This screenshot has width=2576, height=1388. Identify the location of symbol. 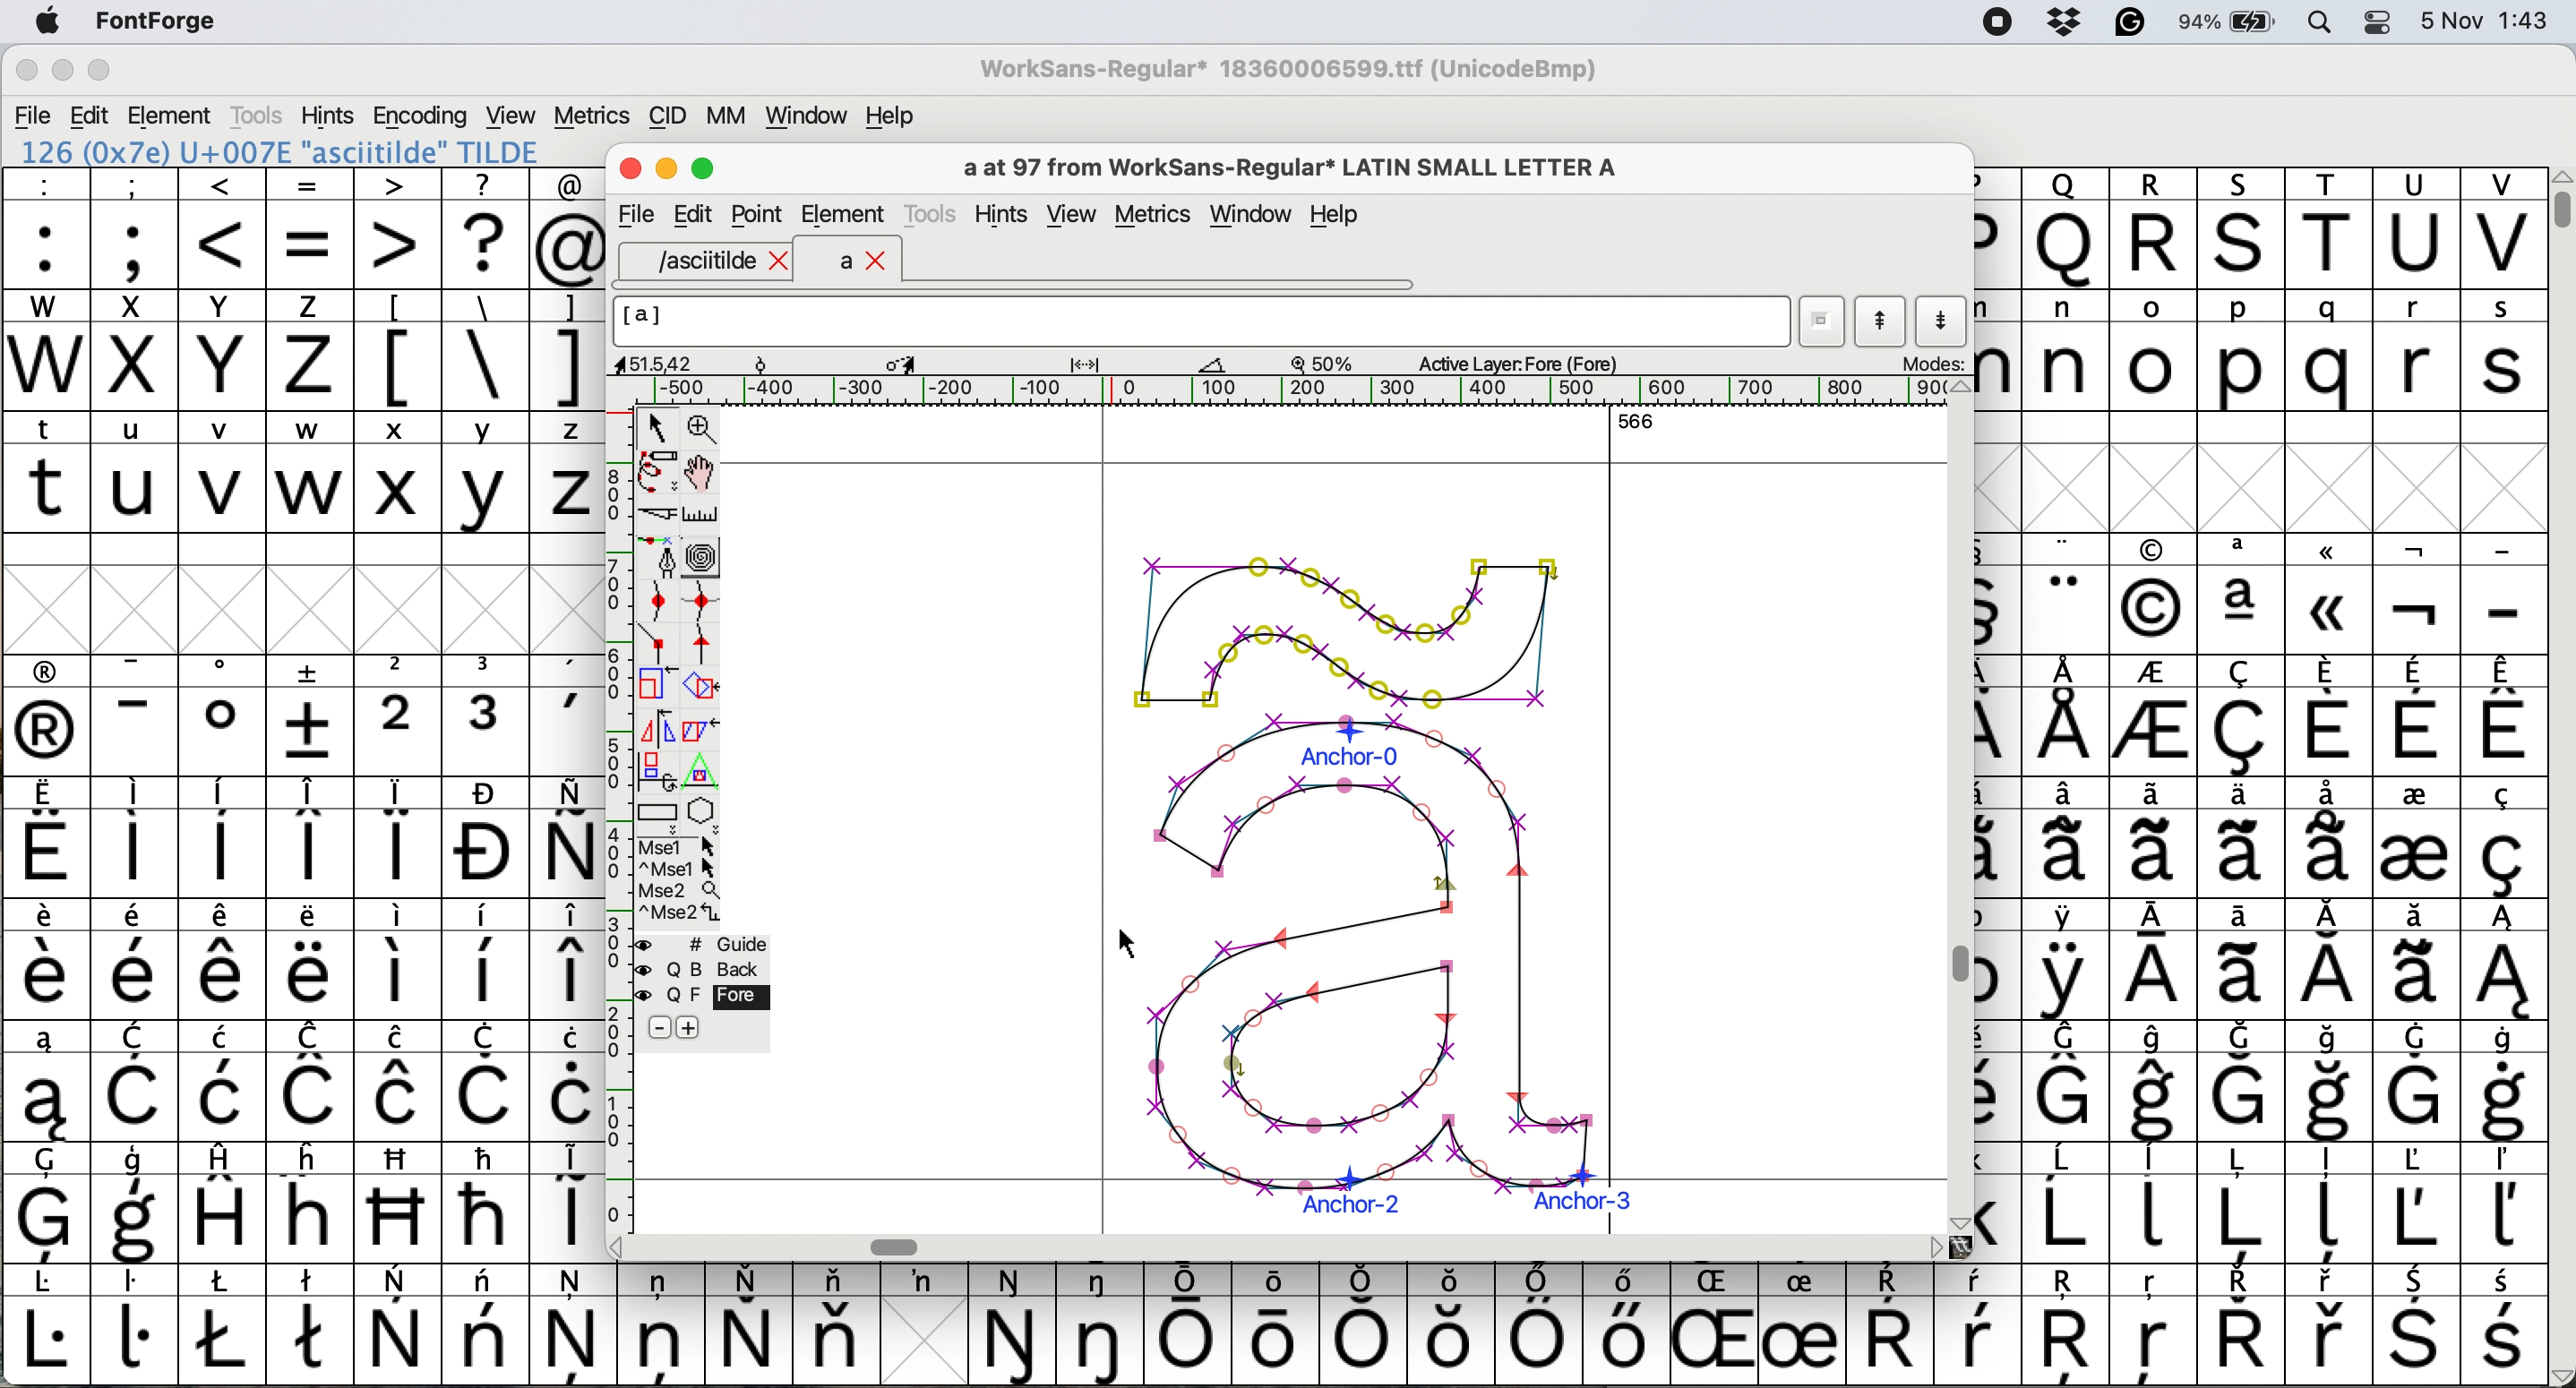
(2417, 1327).